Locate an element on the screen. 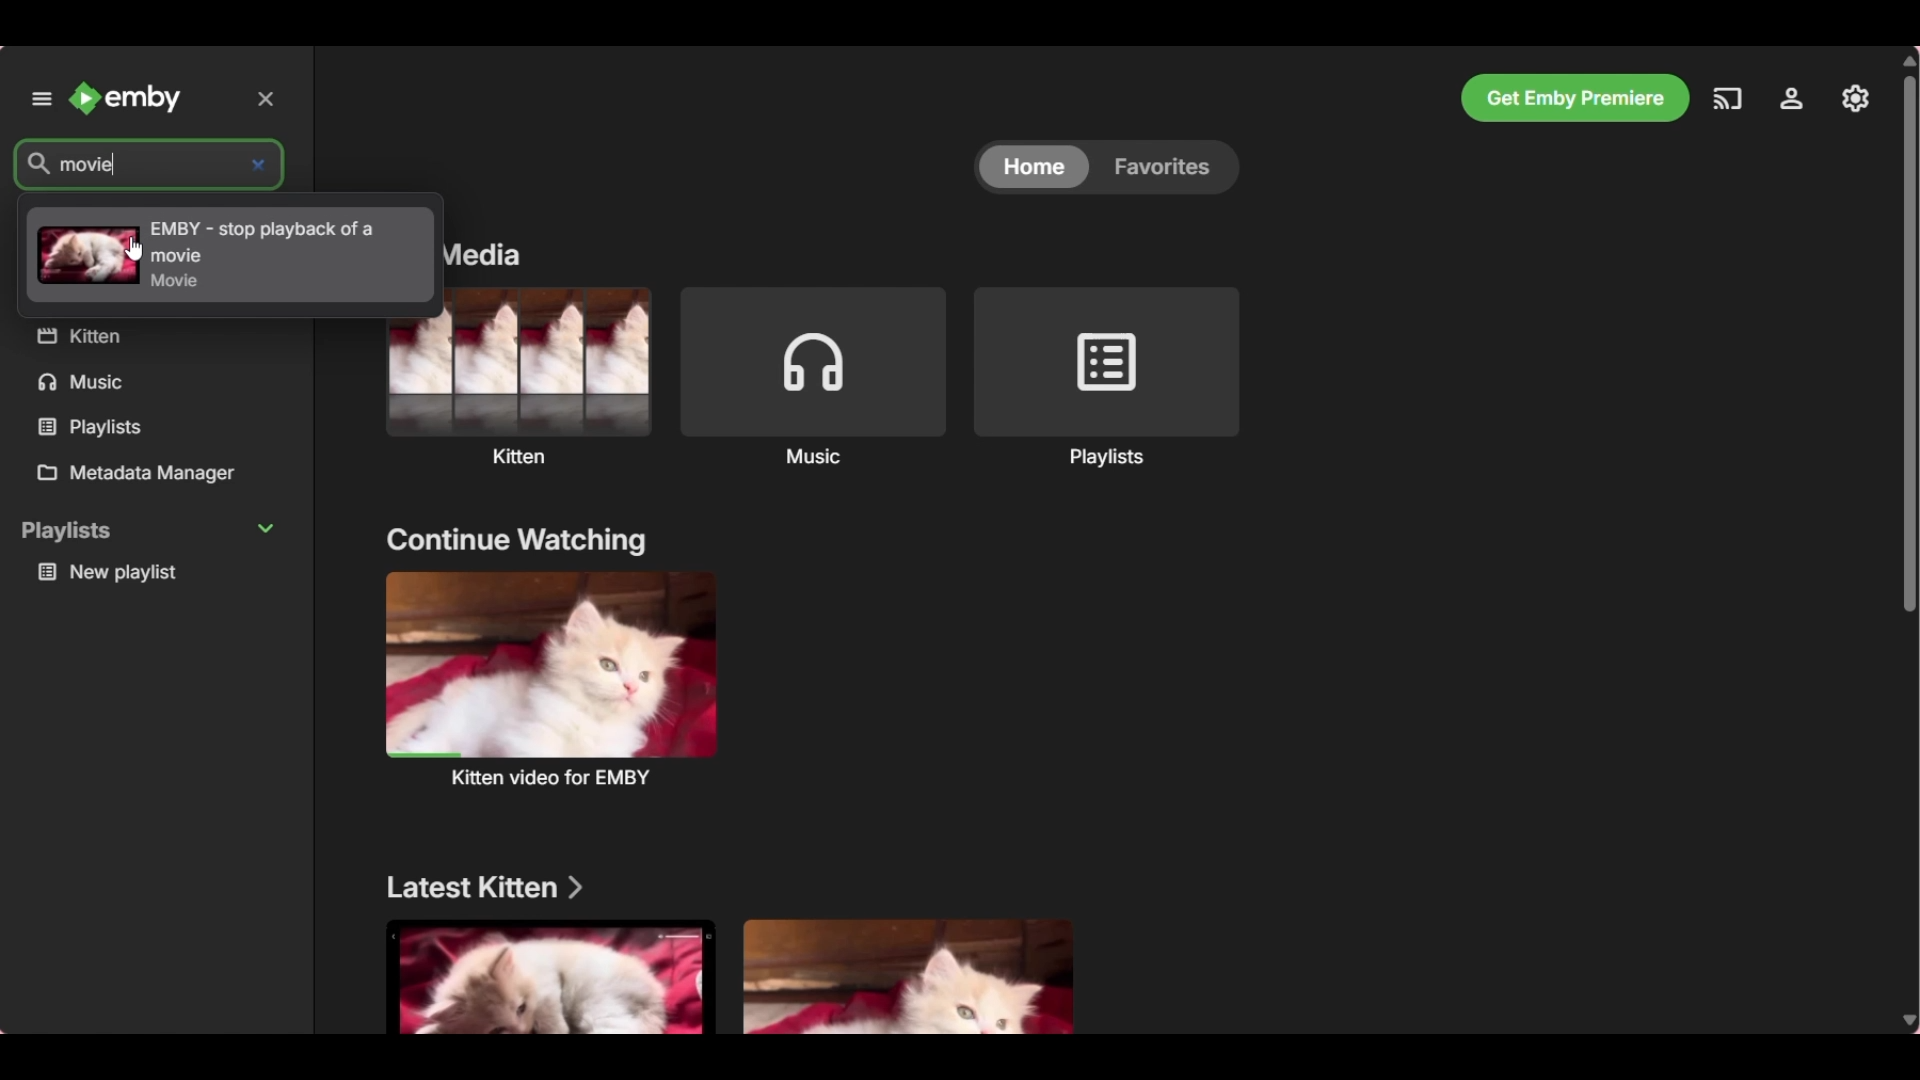  Playlists is located at coordinates (151, 531).